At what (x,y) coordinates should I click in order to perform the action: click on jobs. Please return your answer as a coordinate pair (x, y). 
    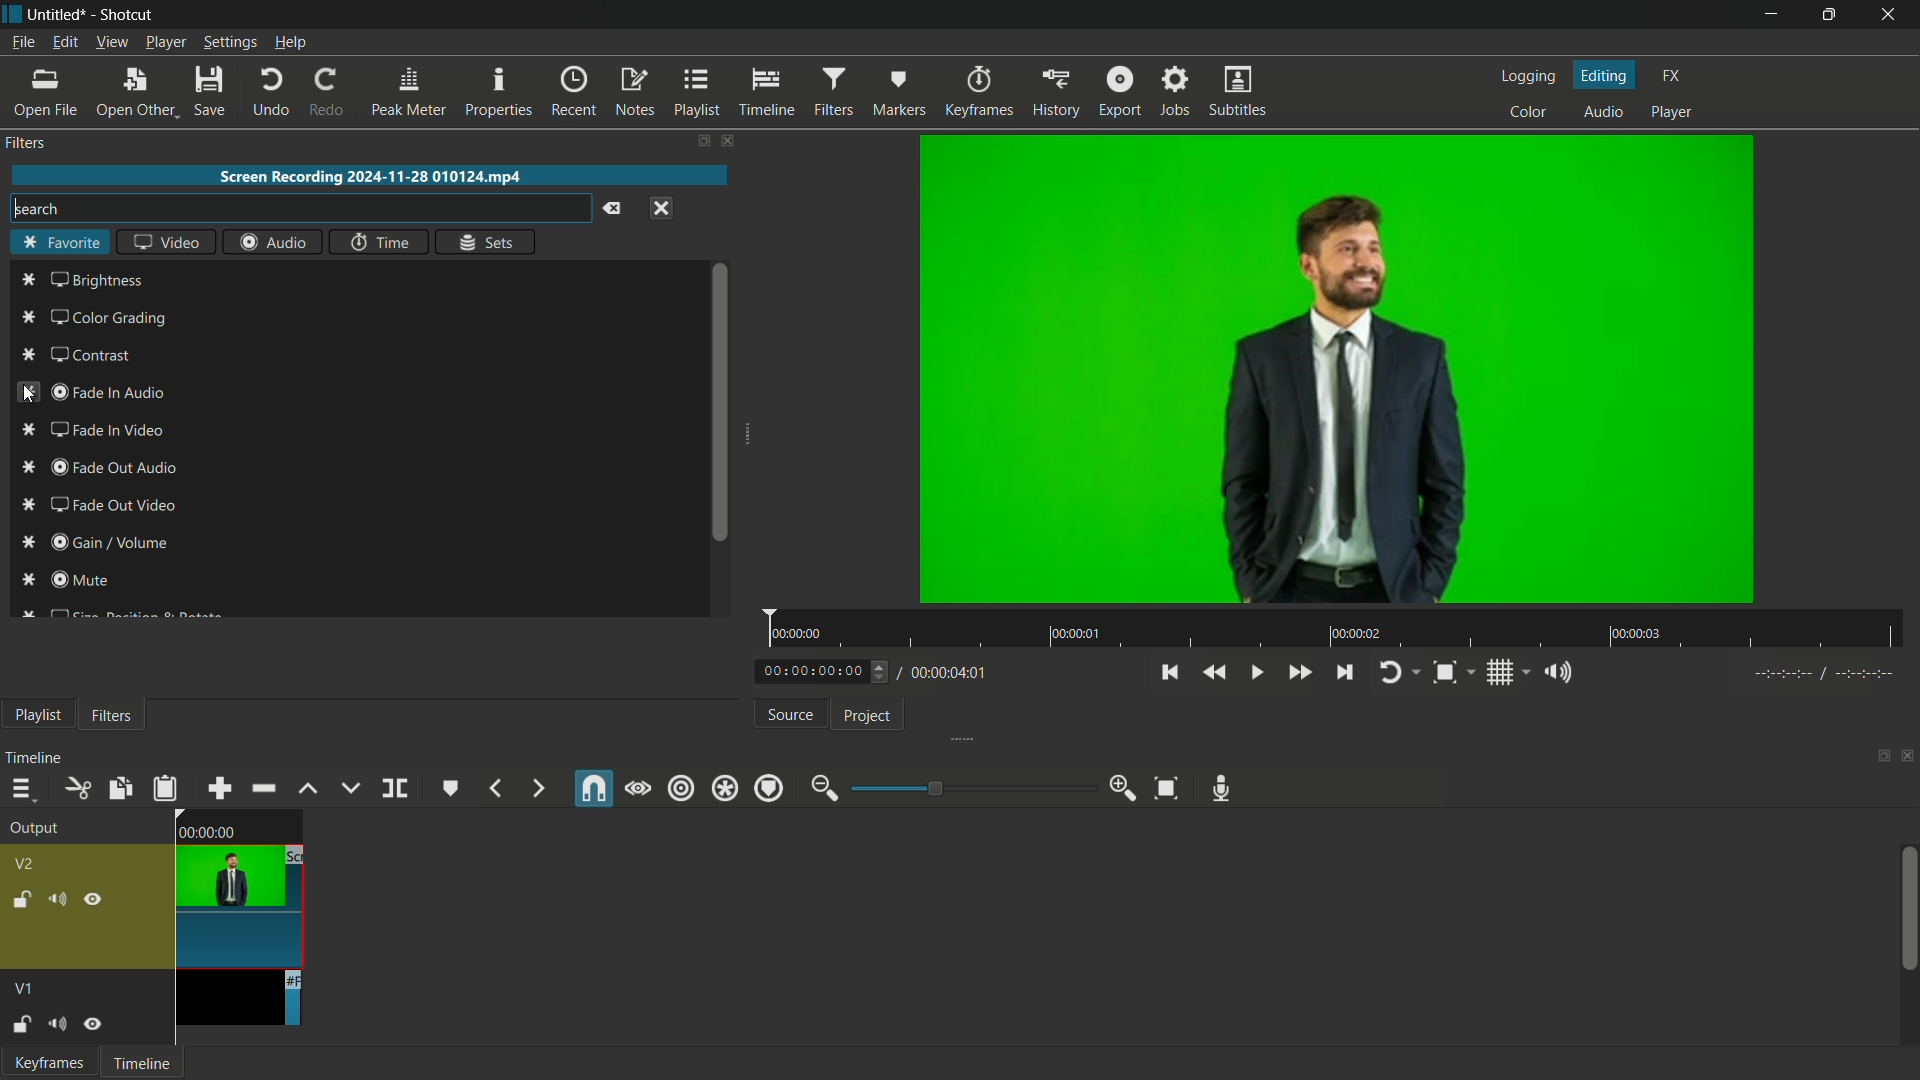
    Looking at the image, I should click on (1173, 93).